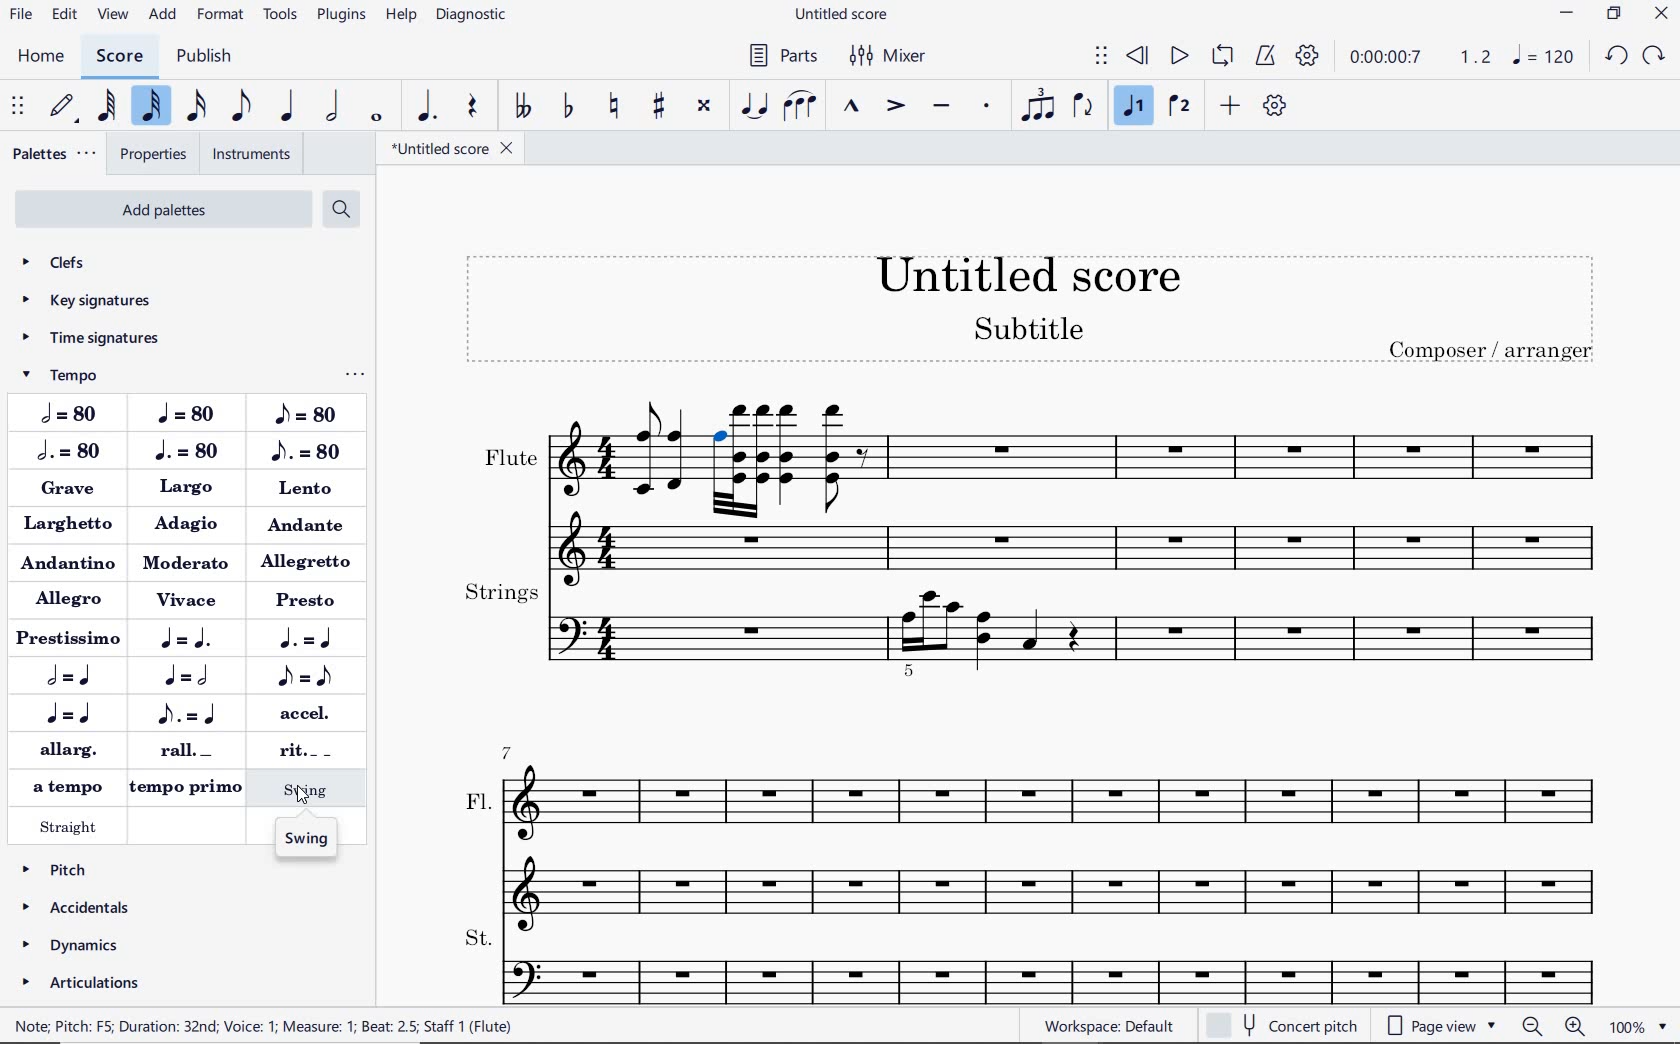  What do you see at coordinates (850, 110) in the screenshot?
I see `MARCATO` at bounding box center [850, 110].